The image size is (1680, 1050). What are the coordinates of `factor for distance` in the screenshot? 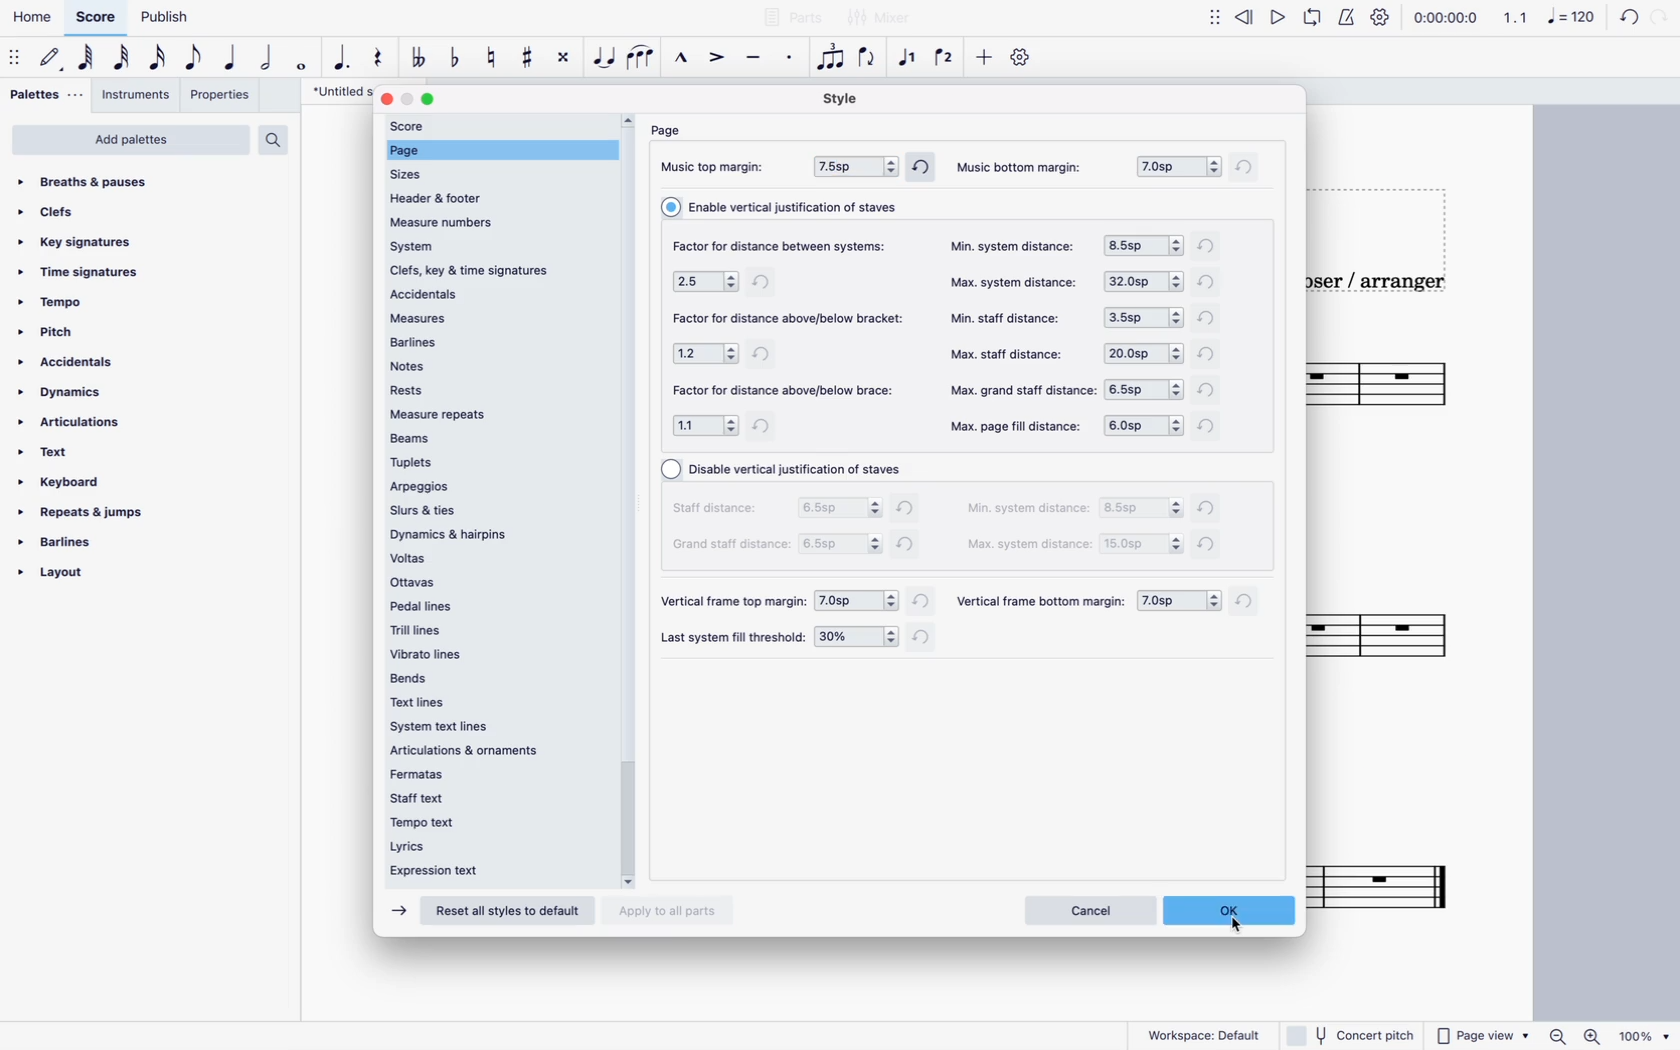 It's located at (786, 392).